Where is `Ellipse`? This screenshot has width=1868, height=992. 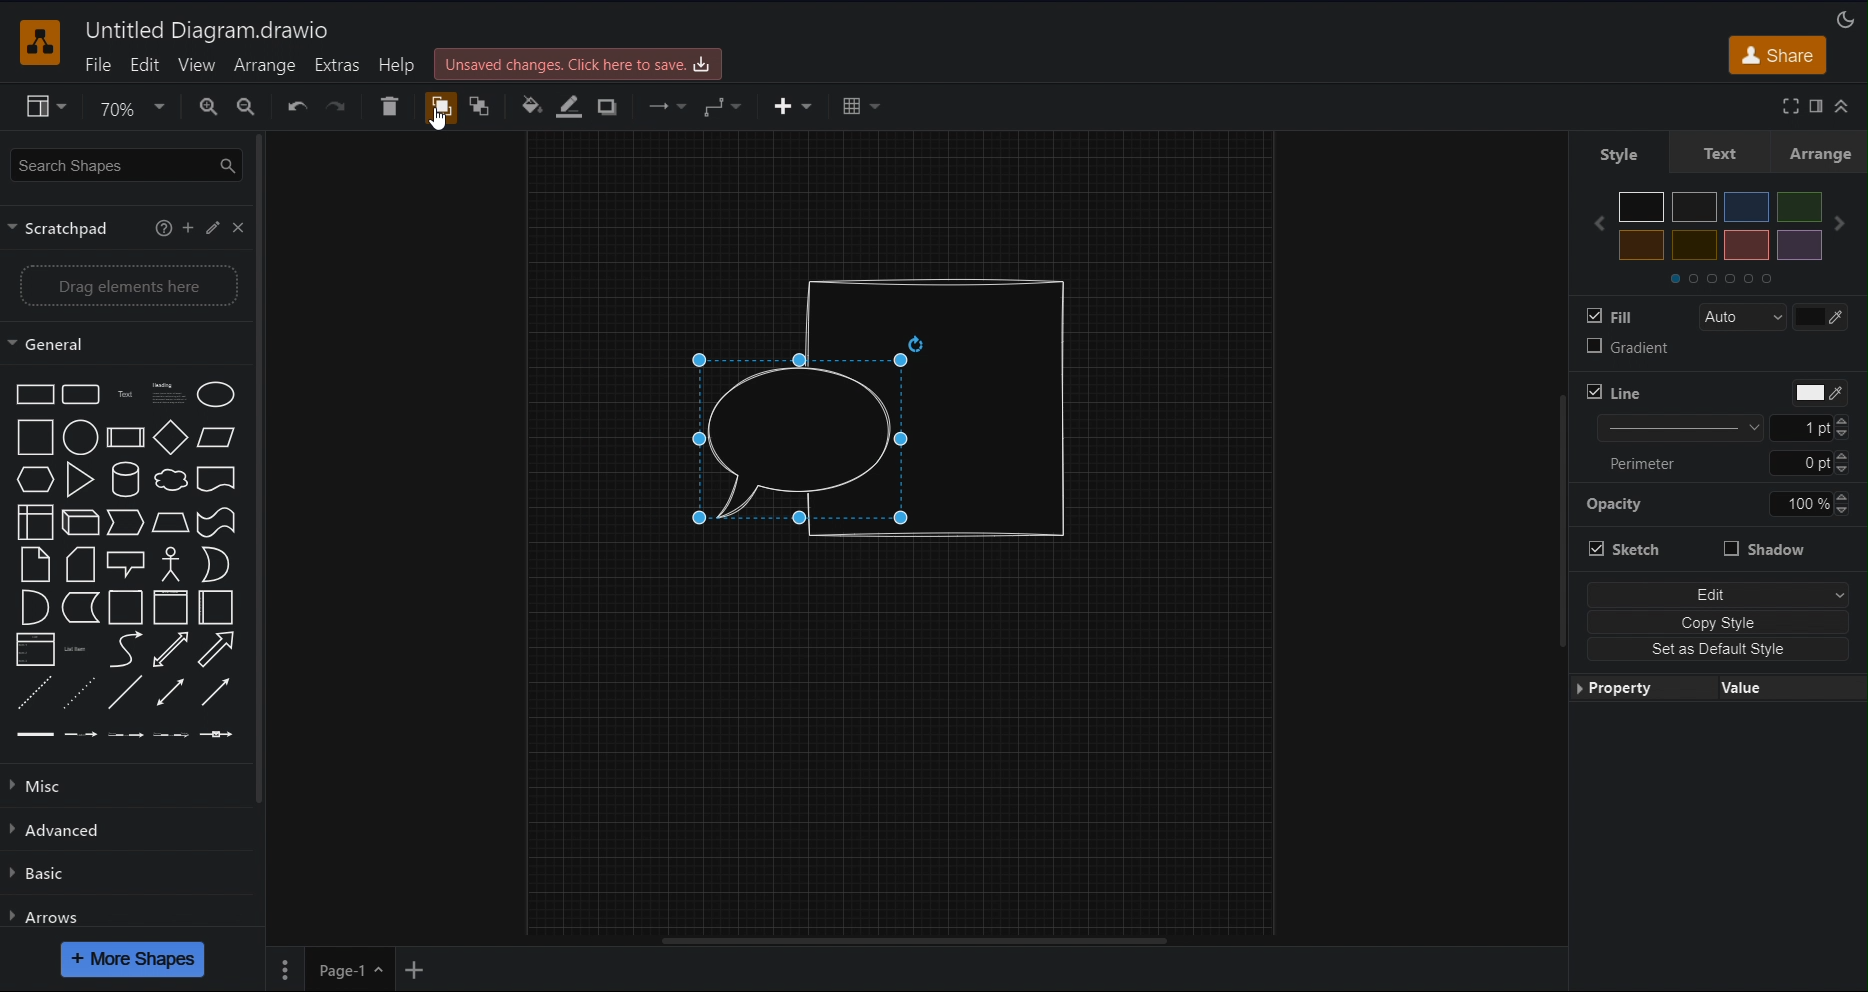
Ellipse is located at coordinates (216, 395).